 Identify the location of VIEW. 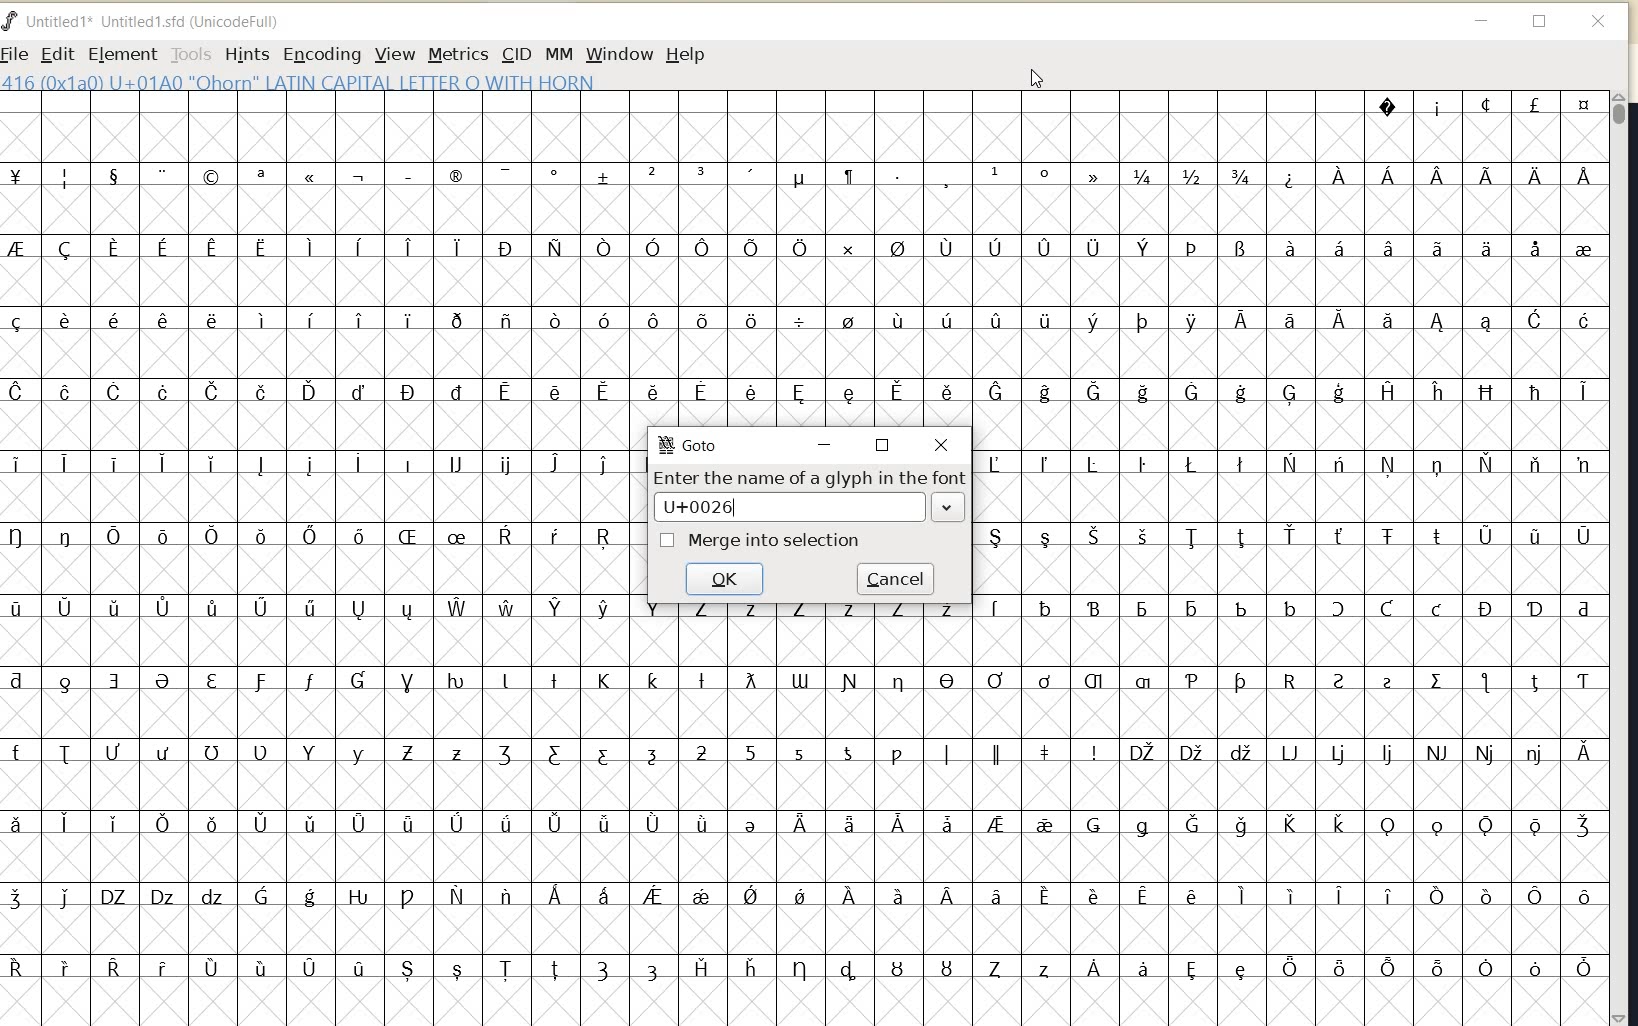
(396, 54).